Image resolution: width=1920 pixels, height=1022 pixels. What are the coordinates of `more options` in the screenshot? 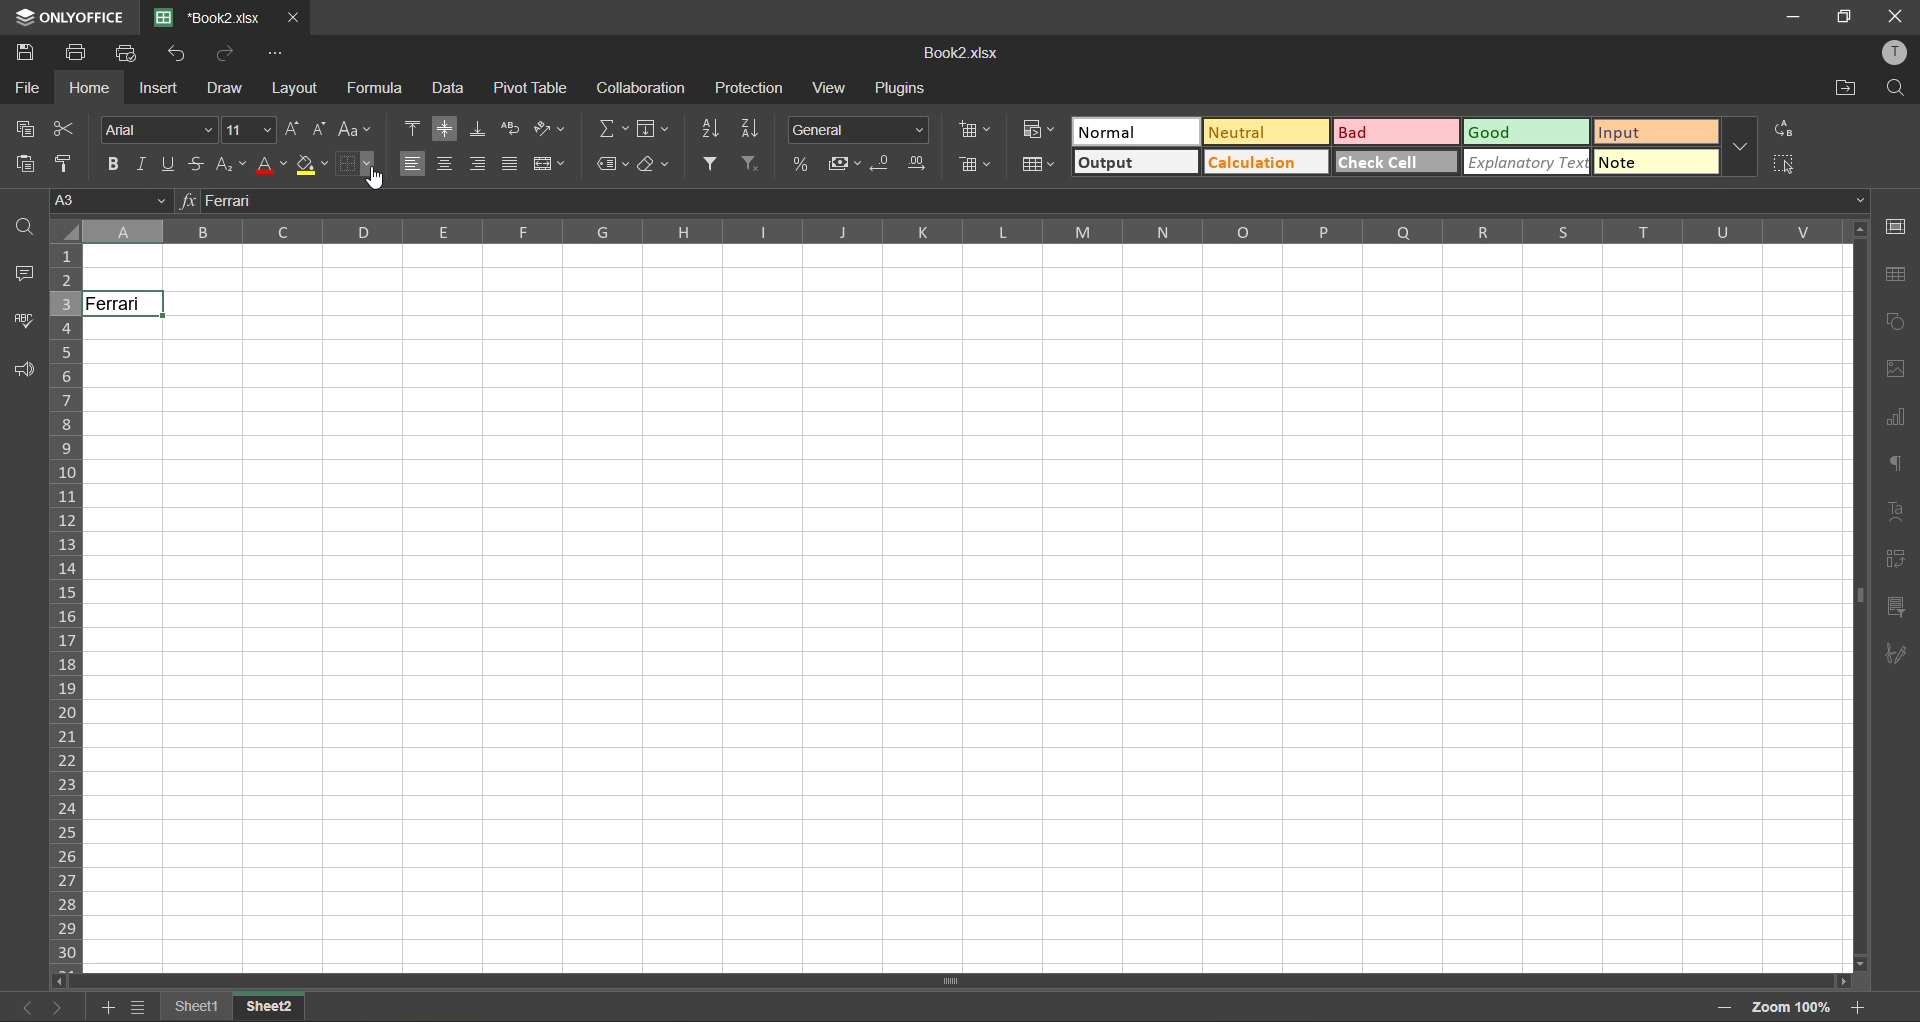 It's located at (1742, 148).